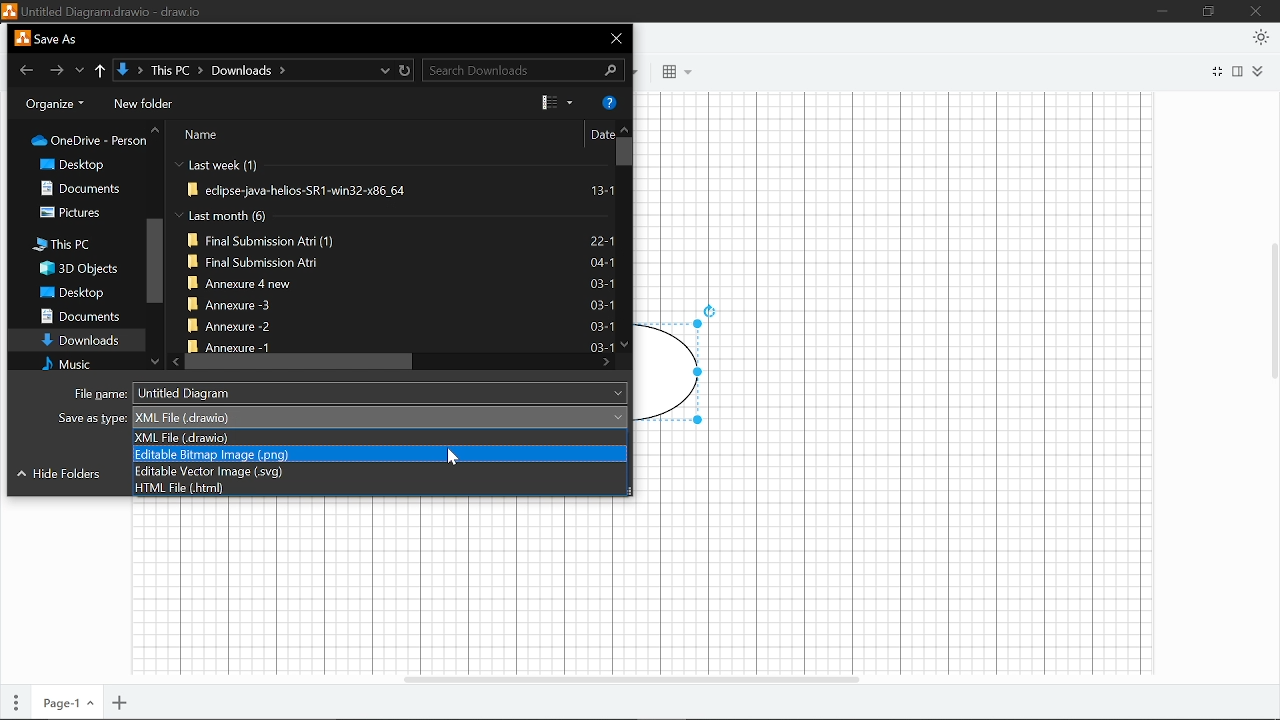 The image size is (1280, 720). I want to click on 3D objects, so click(77, 269).